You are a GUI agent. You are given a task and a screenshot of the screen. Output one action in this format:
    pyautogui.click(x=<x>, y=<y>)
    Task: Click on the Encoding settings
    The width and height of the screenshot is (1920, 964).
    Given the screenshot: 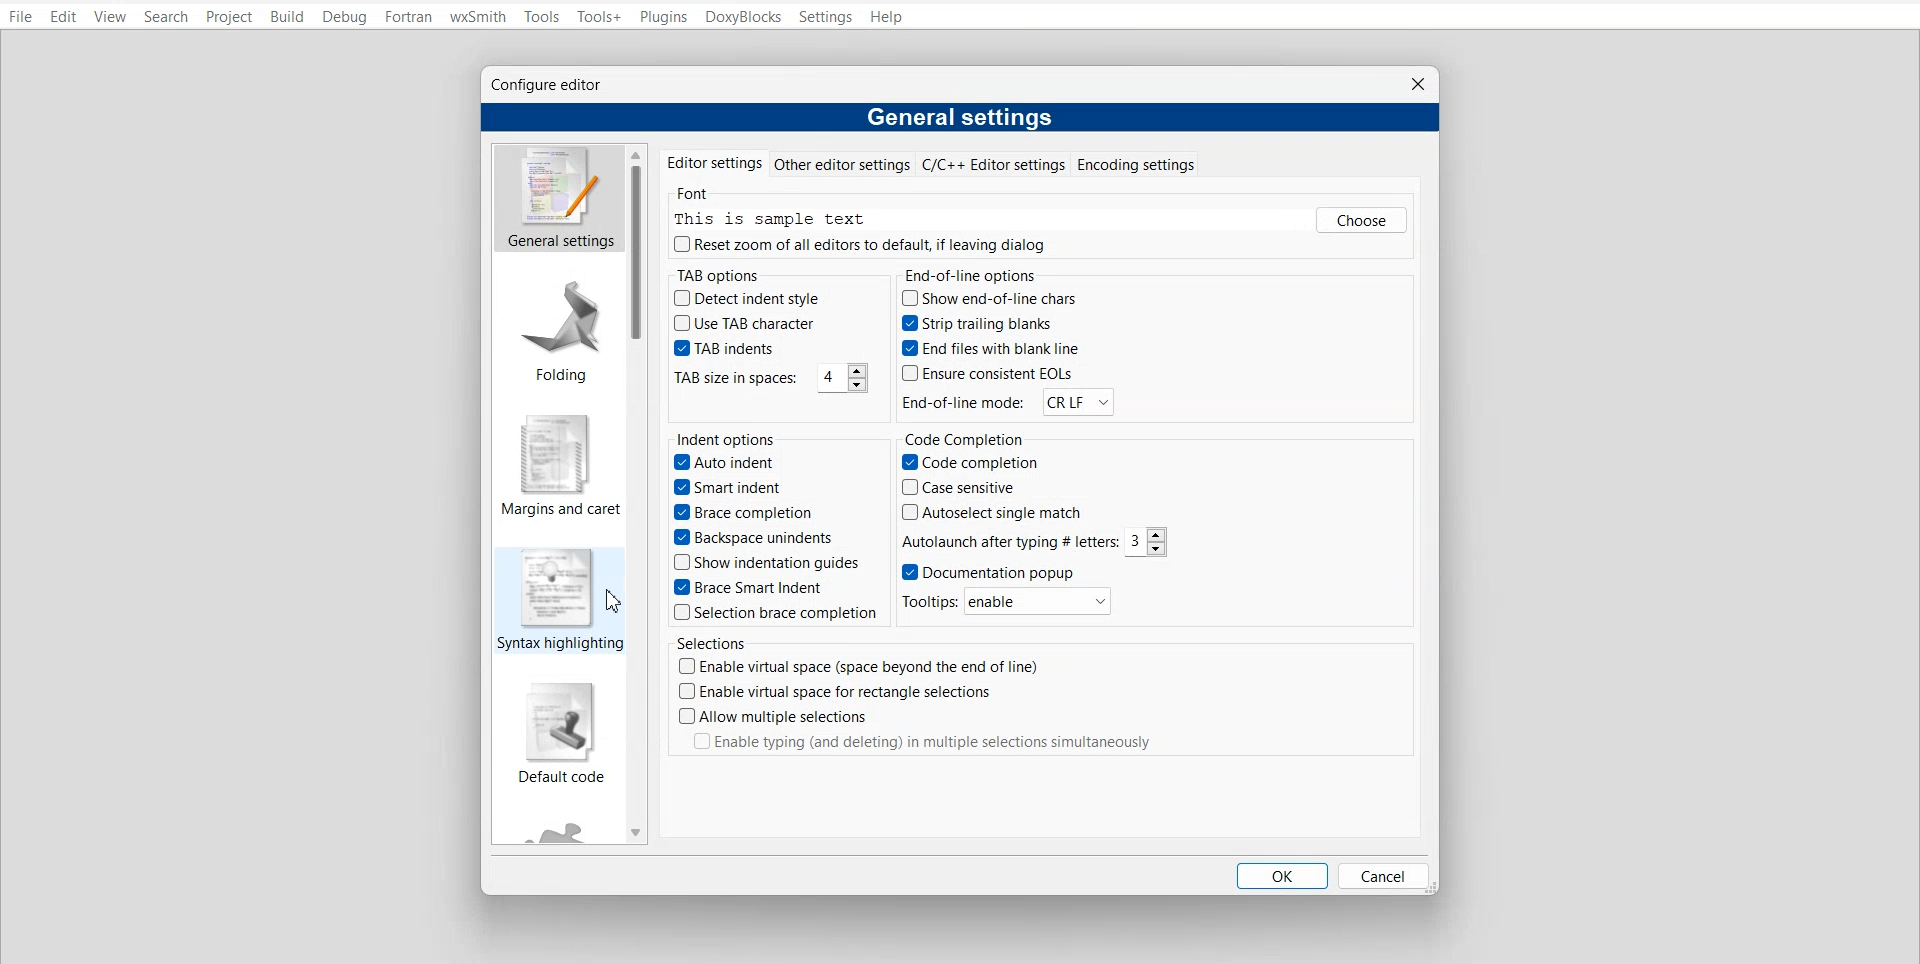 What is the action you would take?
    pyautogui.click(x=1137, y=165)
    